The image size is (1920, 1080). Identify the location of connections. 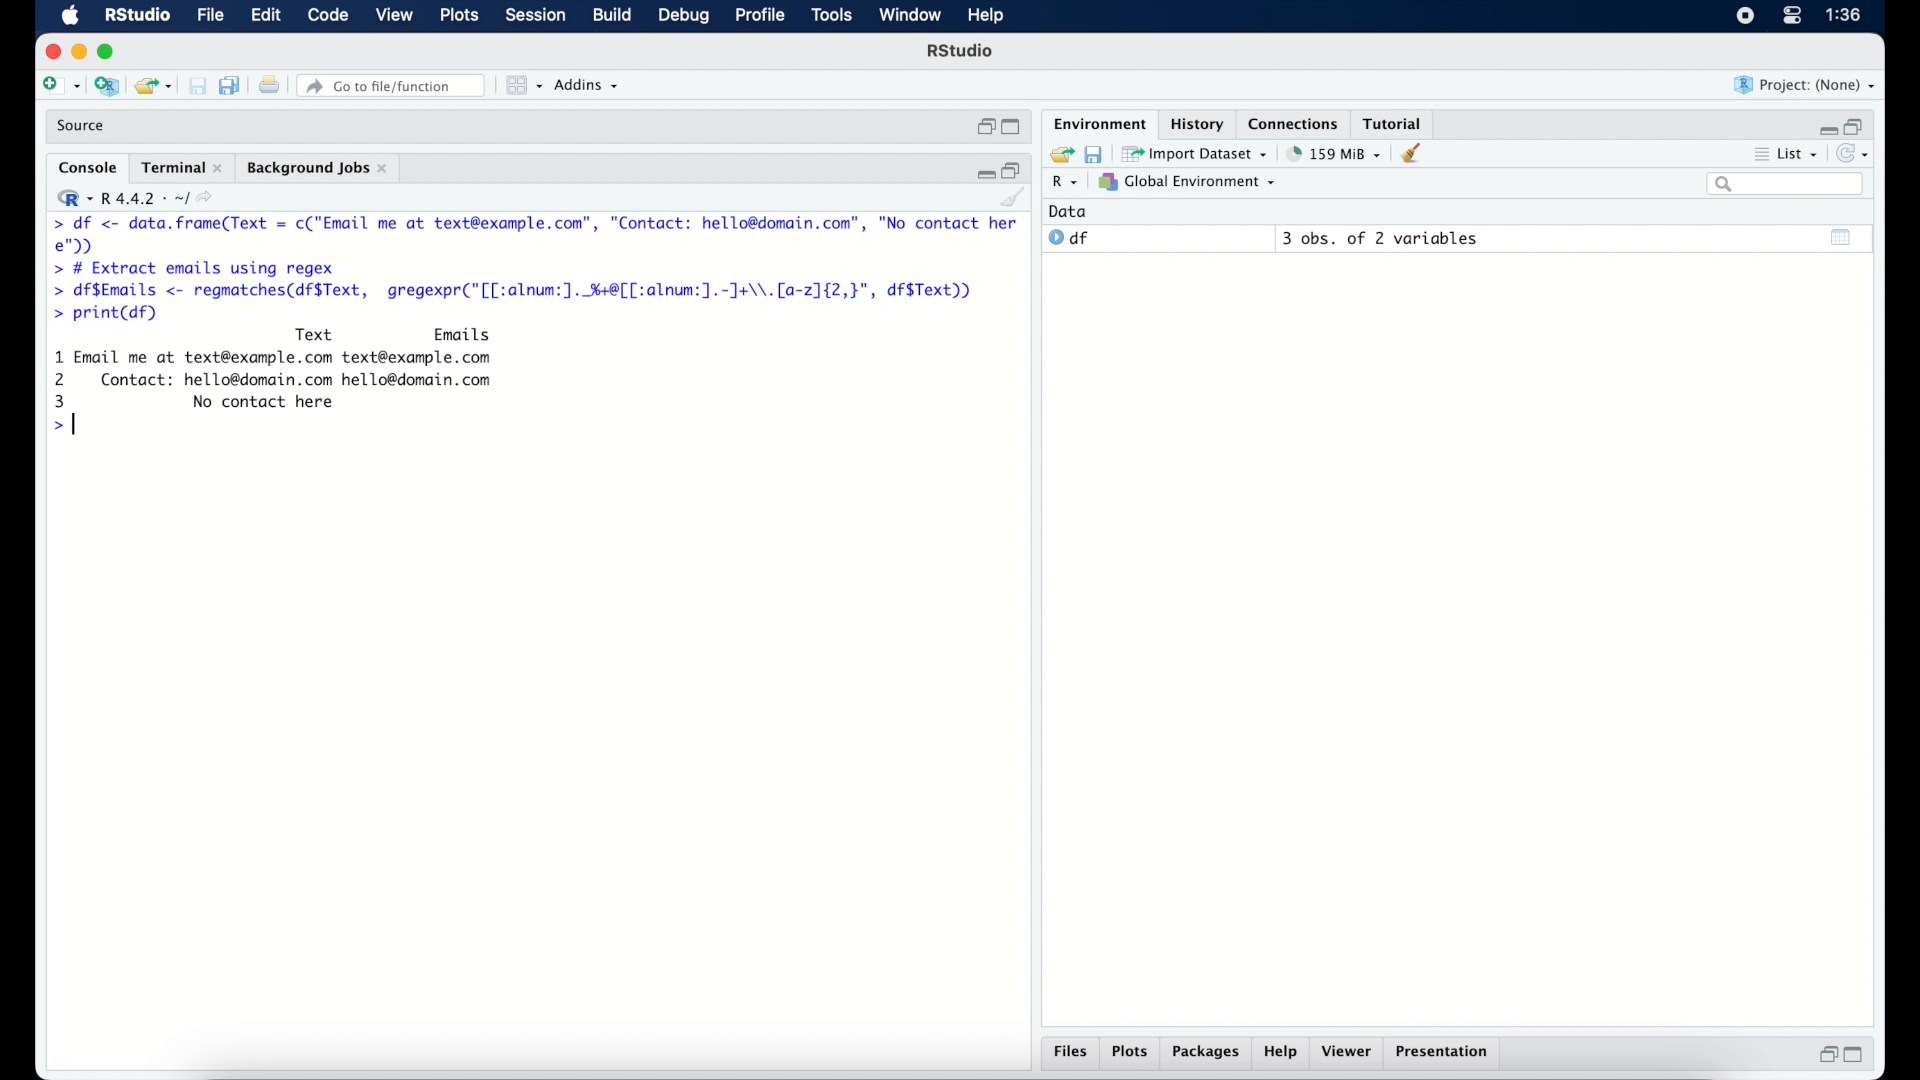
(1296, 123).